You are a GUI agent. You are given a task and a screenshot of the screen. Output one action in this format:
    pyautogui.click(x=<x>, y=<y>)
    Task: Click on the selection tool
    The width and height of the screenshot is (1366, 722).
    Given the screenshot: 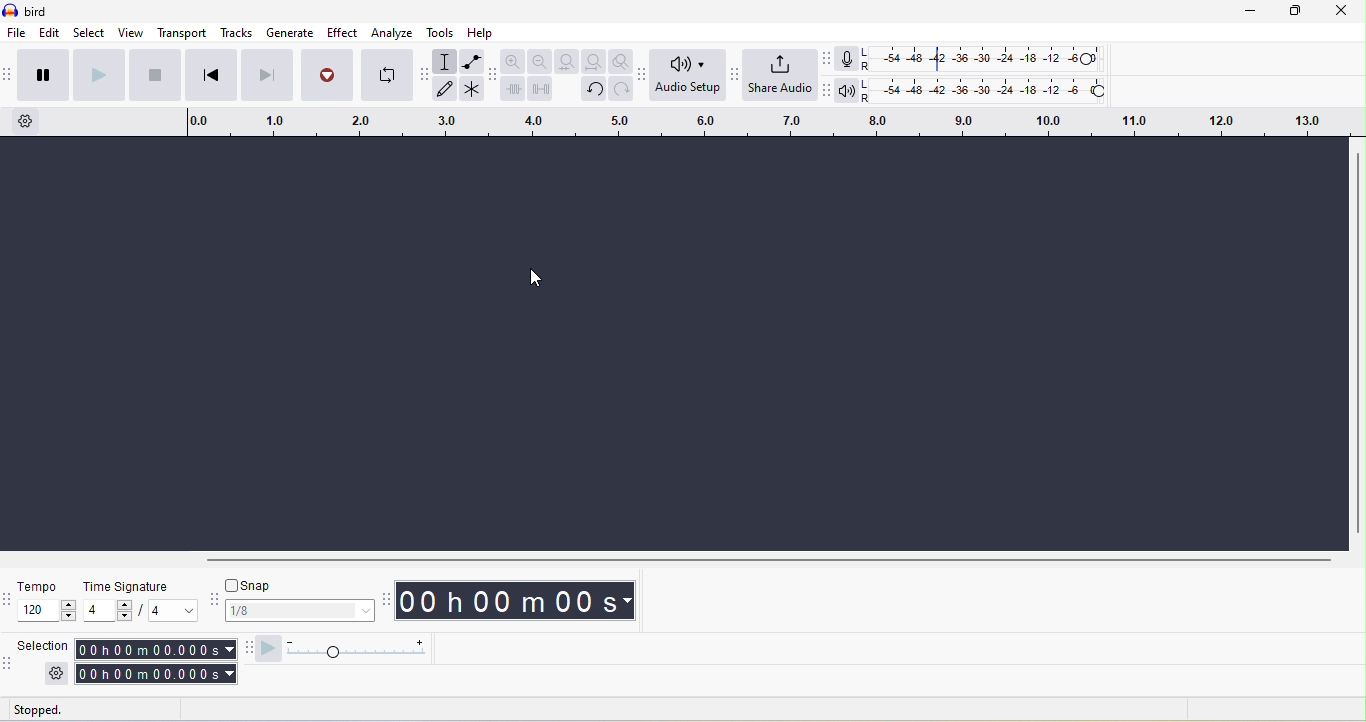 What is the action you would take?
    pyautogui.click(x=446, y=63)
    